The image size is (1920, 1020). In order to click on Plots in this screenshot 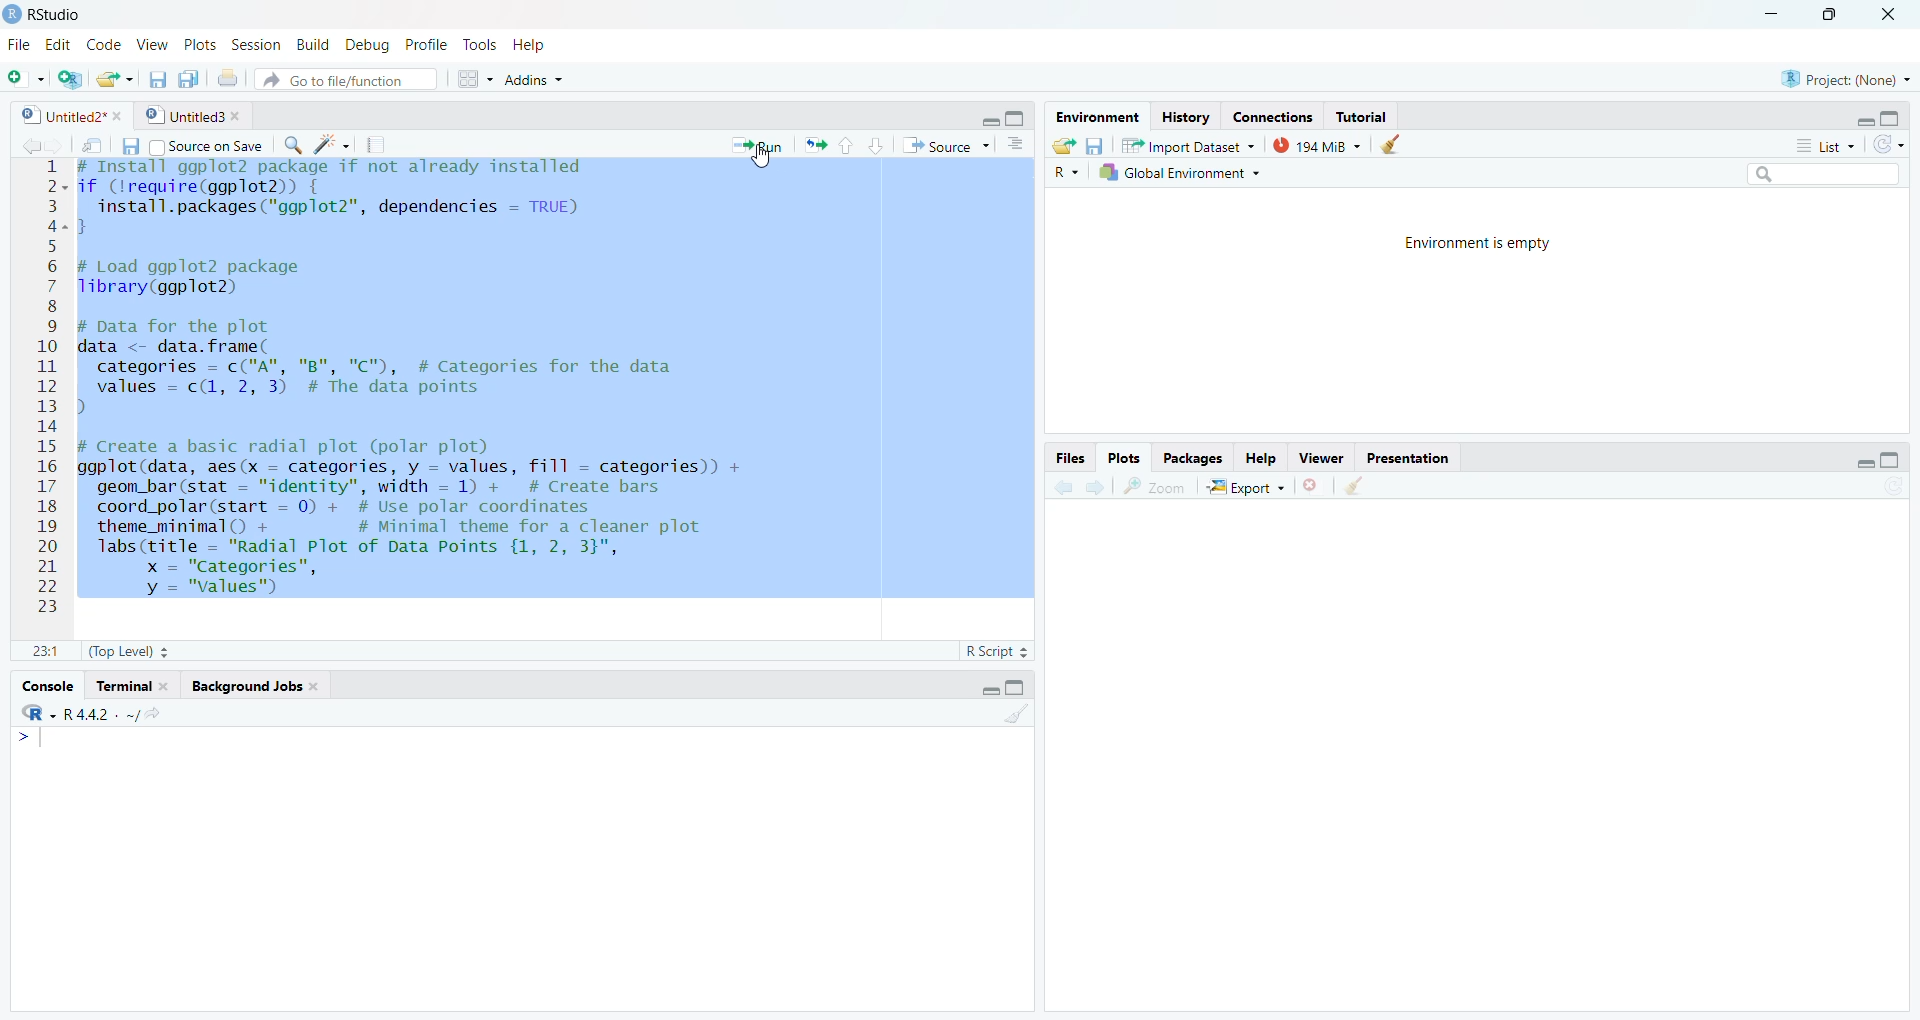, I will do `click(1128, 459)`.